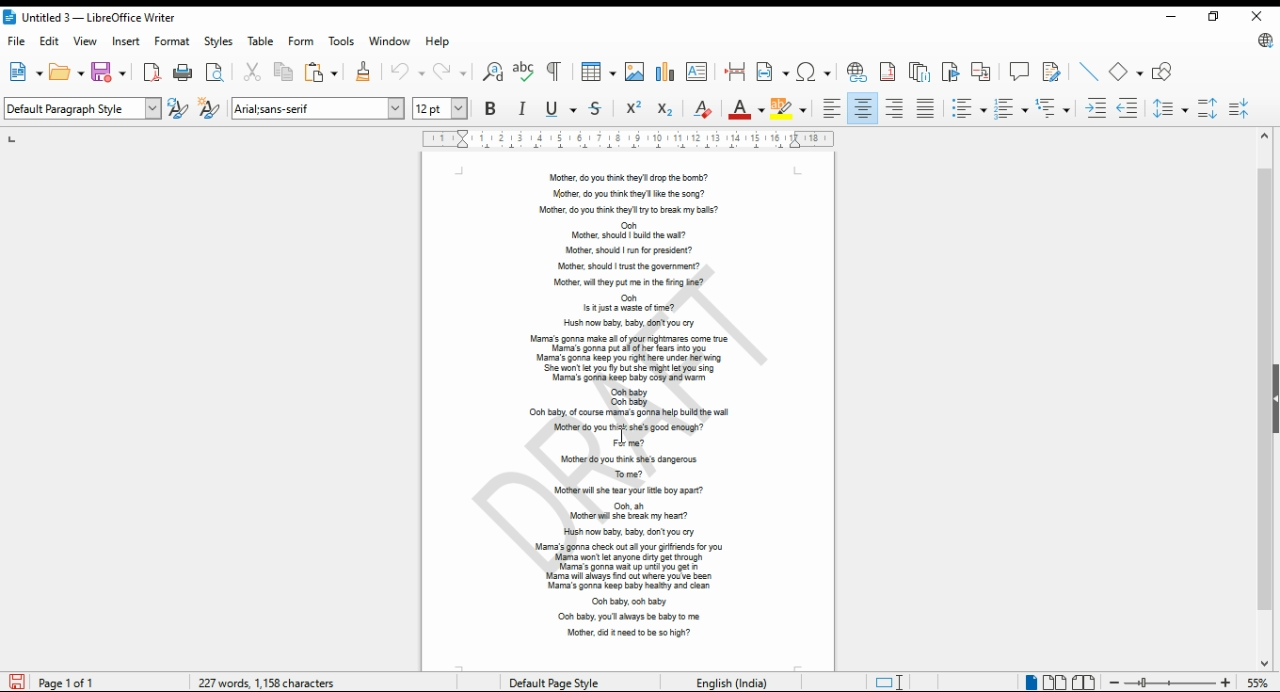  I want to click on select outline format, so click(1052, 107).